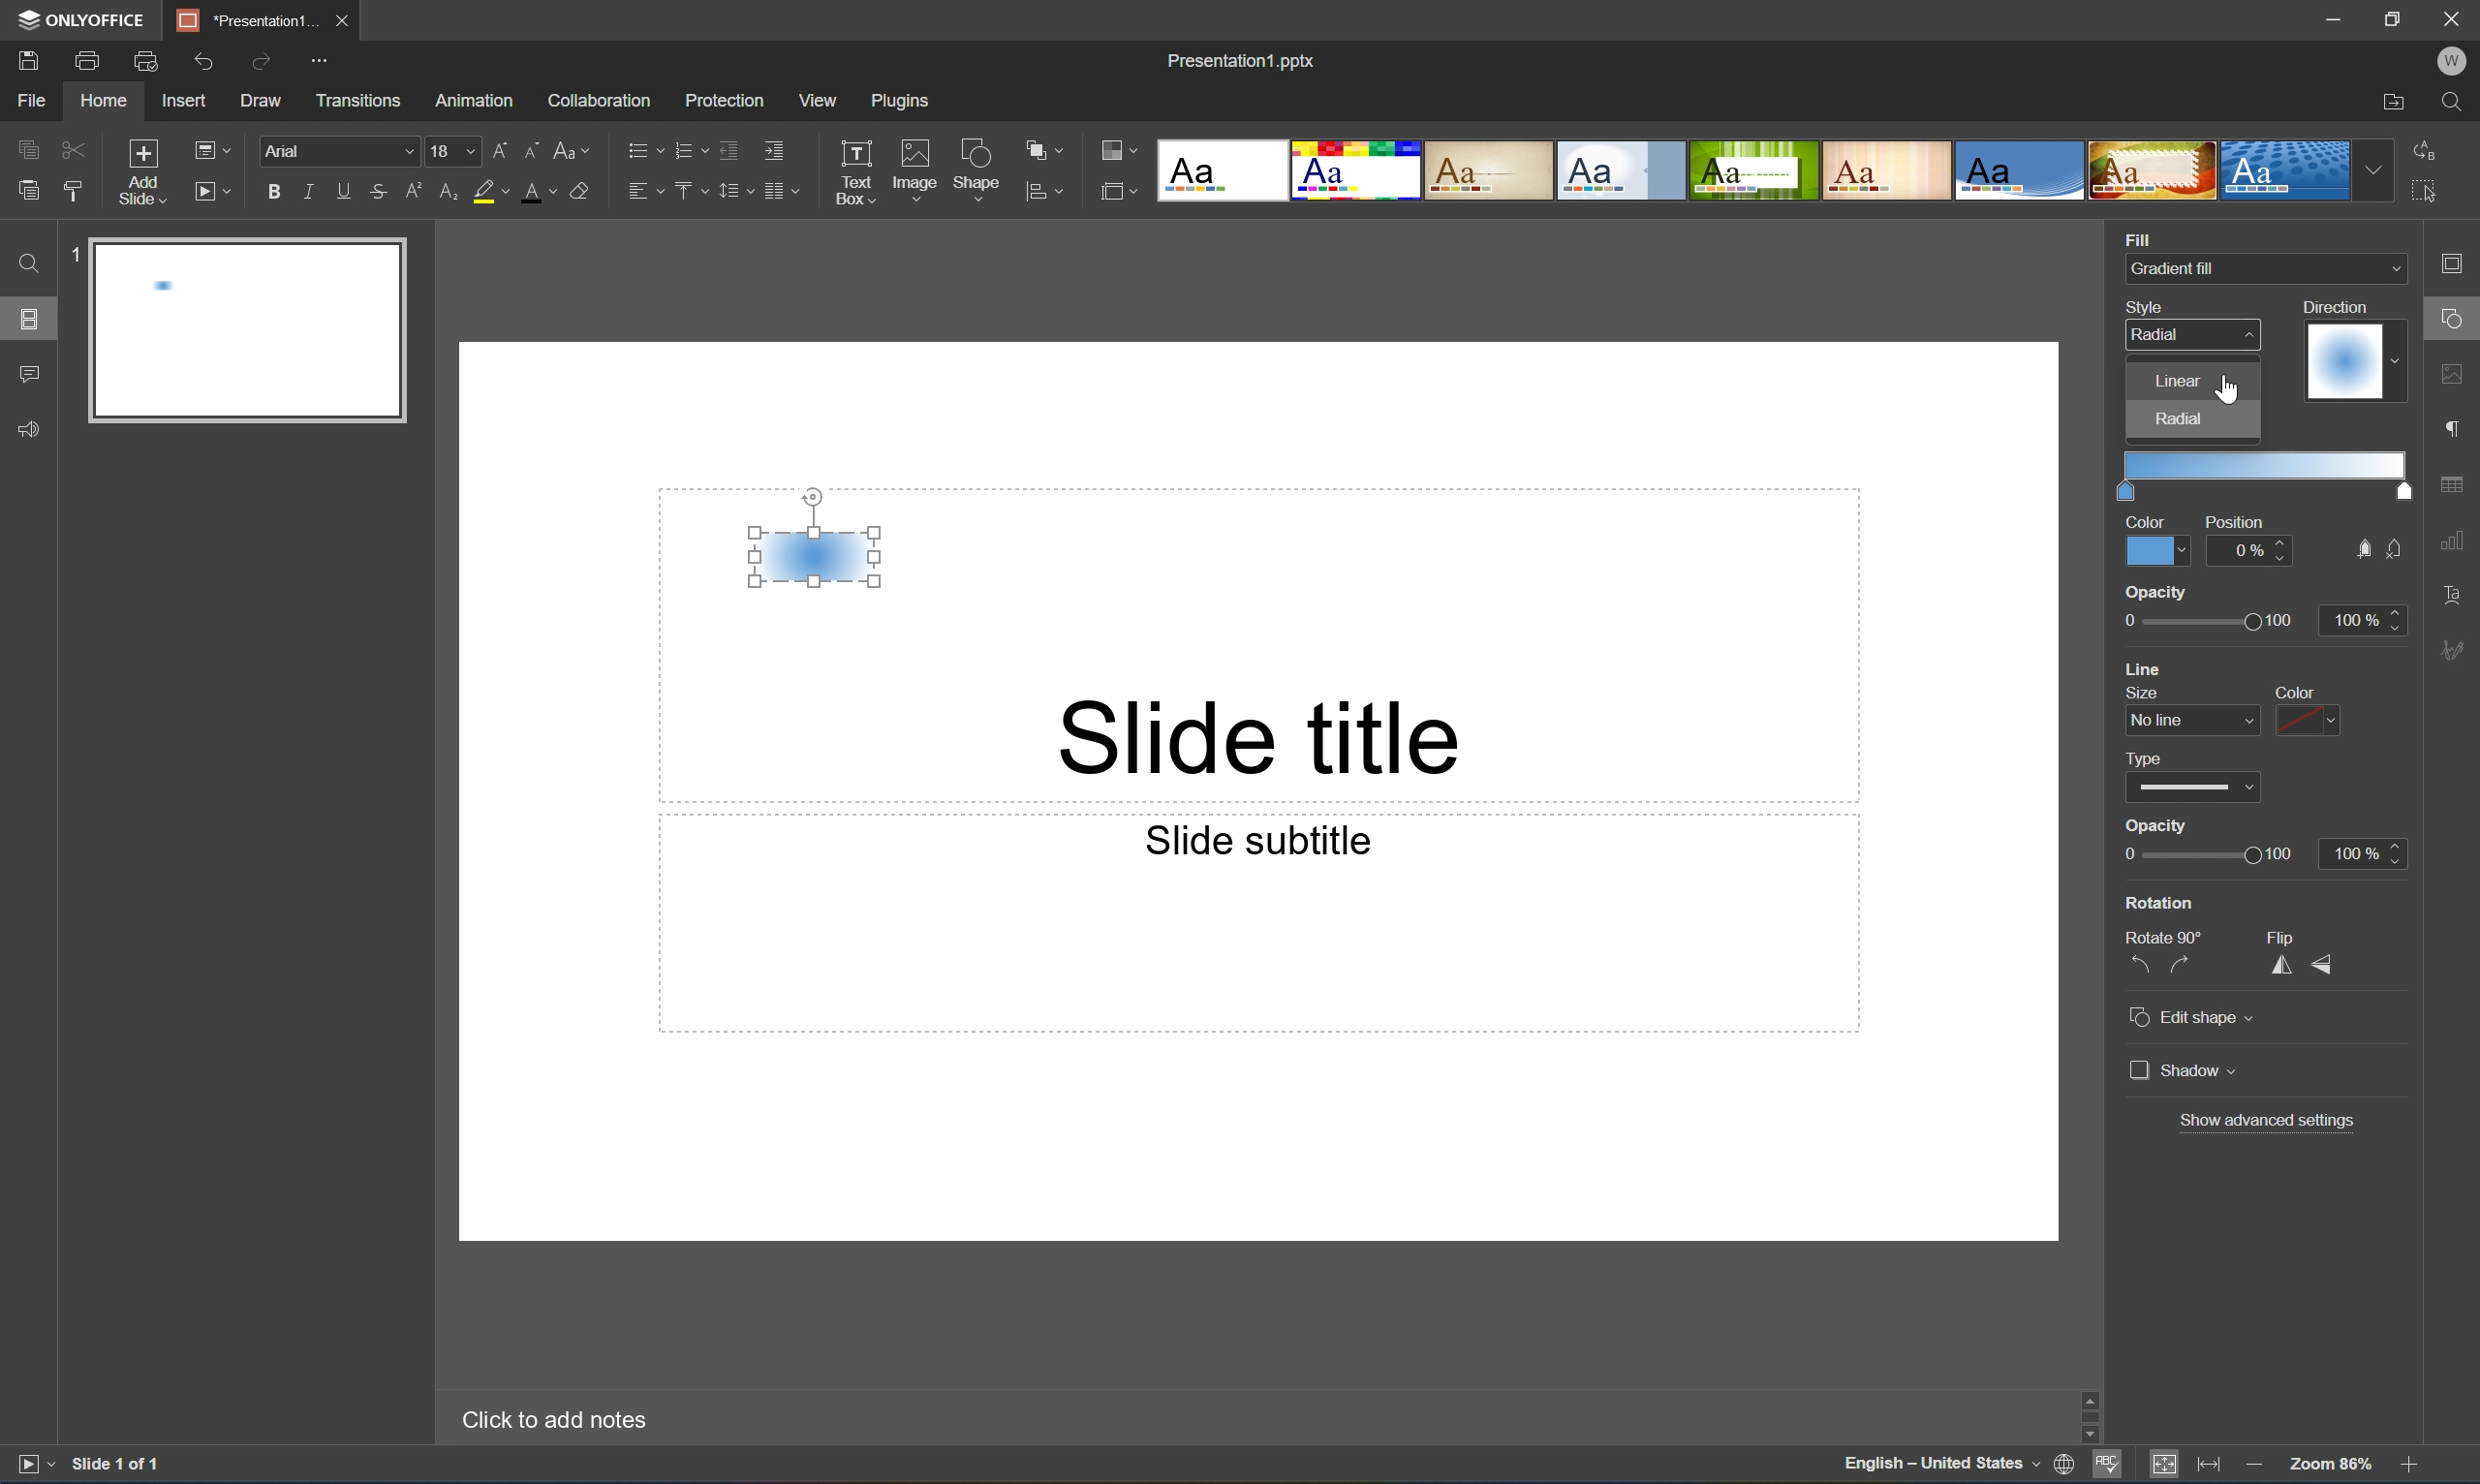  I want to click on 18, so click(454, 151).